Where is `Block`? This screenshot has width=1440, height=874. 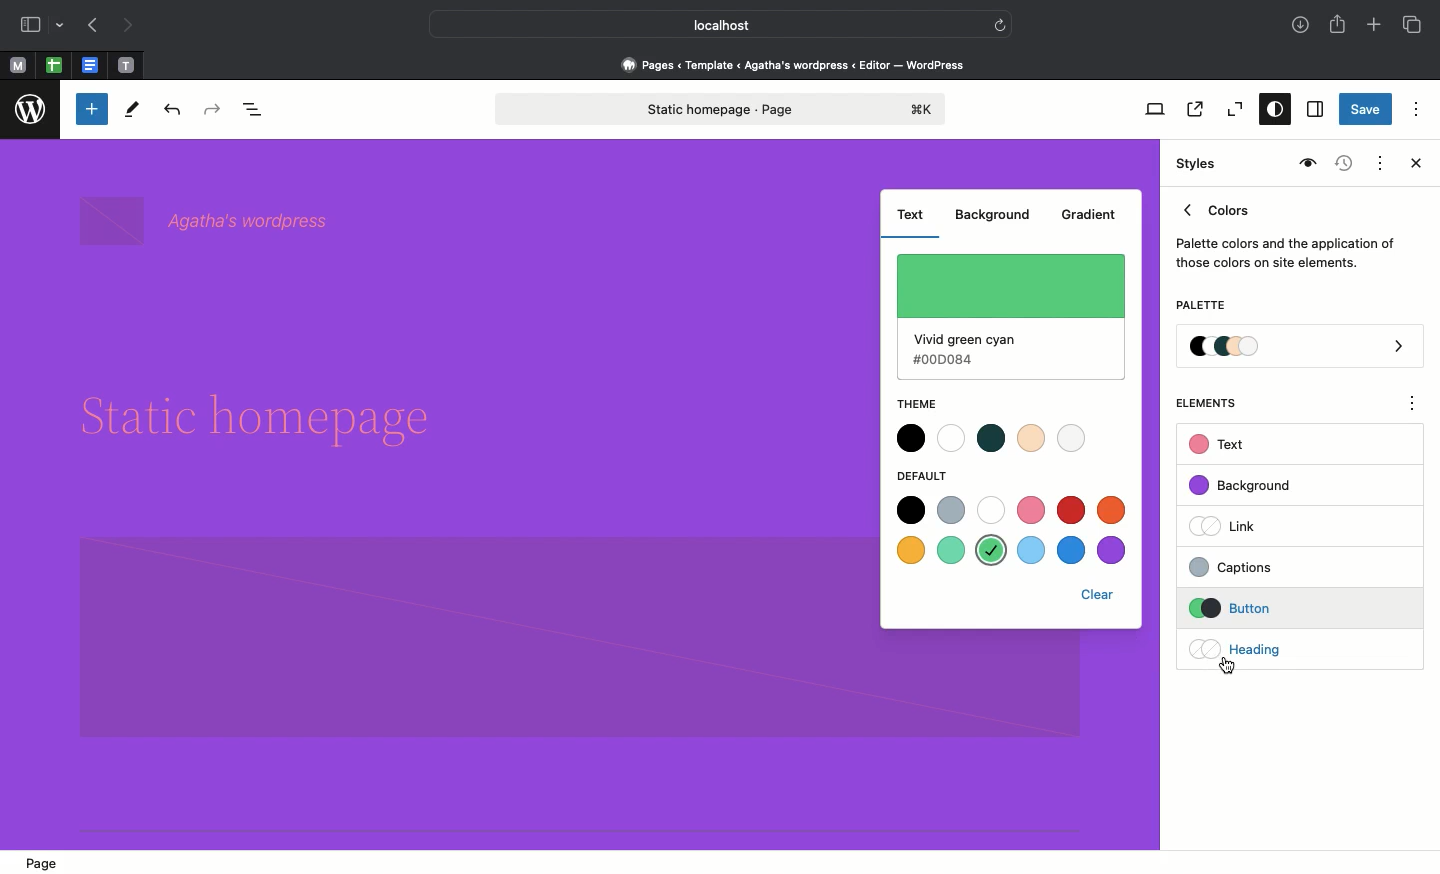
Block is located at coordinates (464, 639).